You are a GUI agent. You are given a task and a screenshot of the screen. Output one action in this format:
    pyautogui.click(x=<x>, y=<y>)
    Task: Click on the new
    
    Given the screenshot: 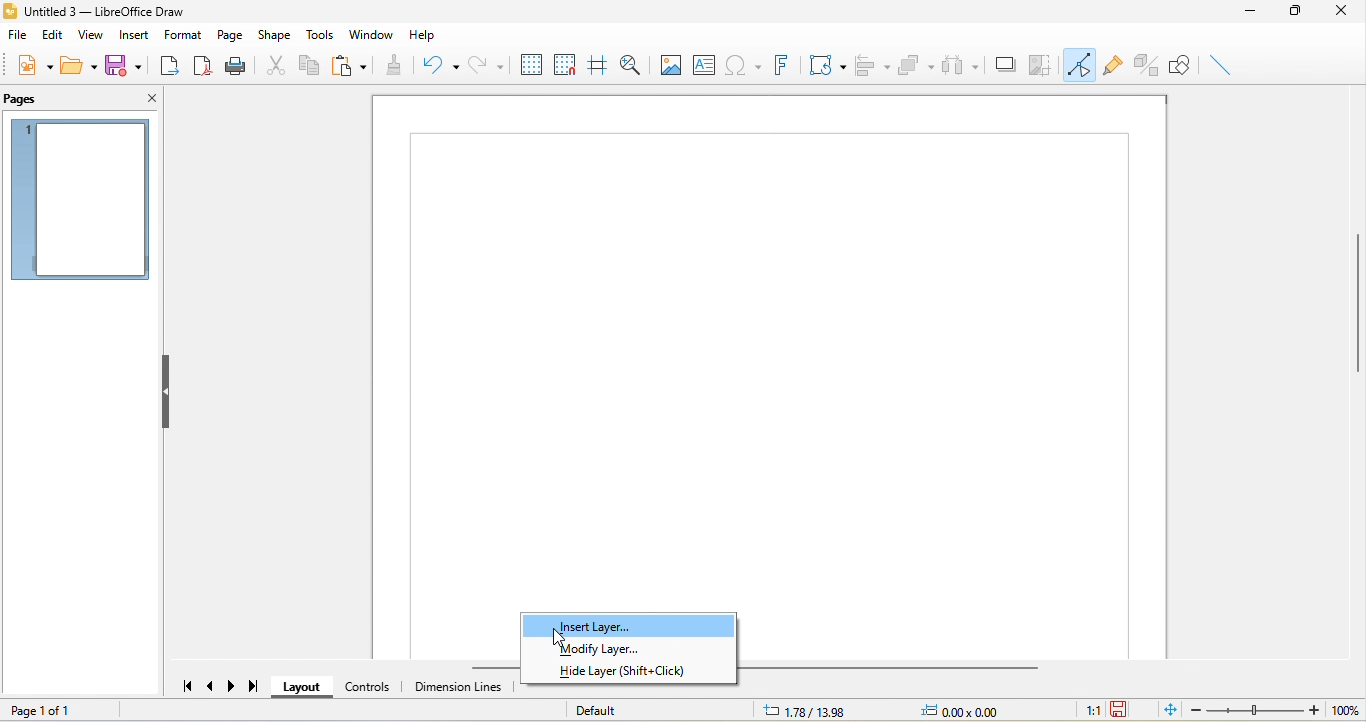 What is the action you would take?
    pyautogui.click(x=33, y=69)
    